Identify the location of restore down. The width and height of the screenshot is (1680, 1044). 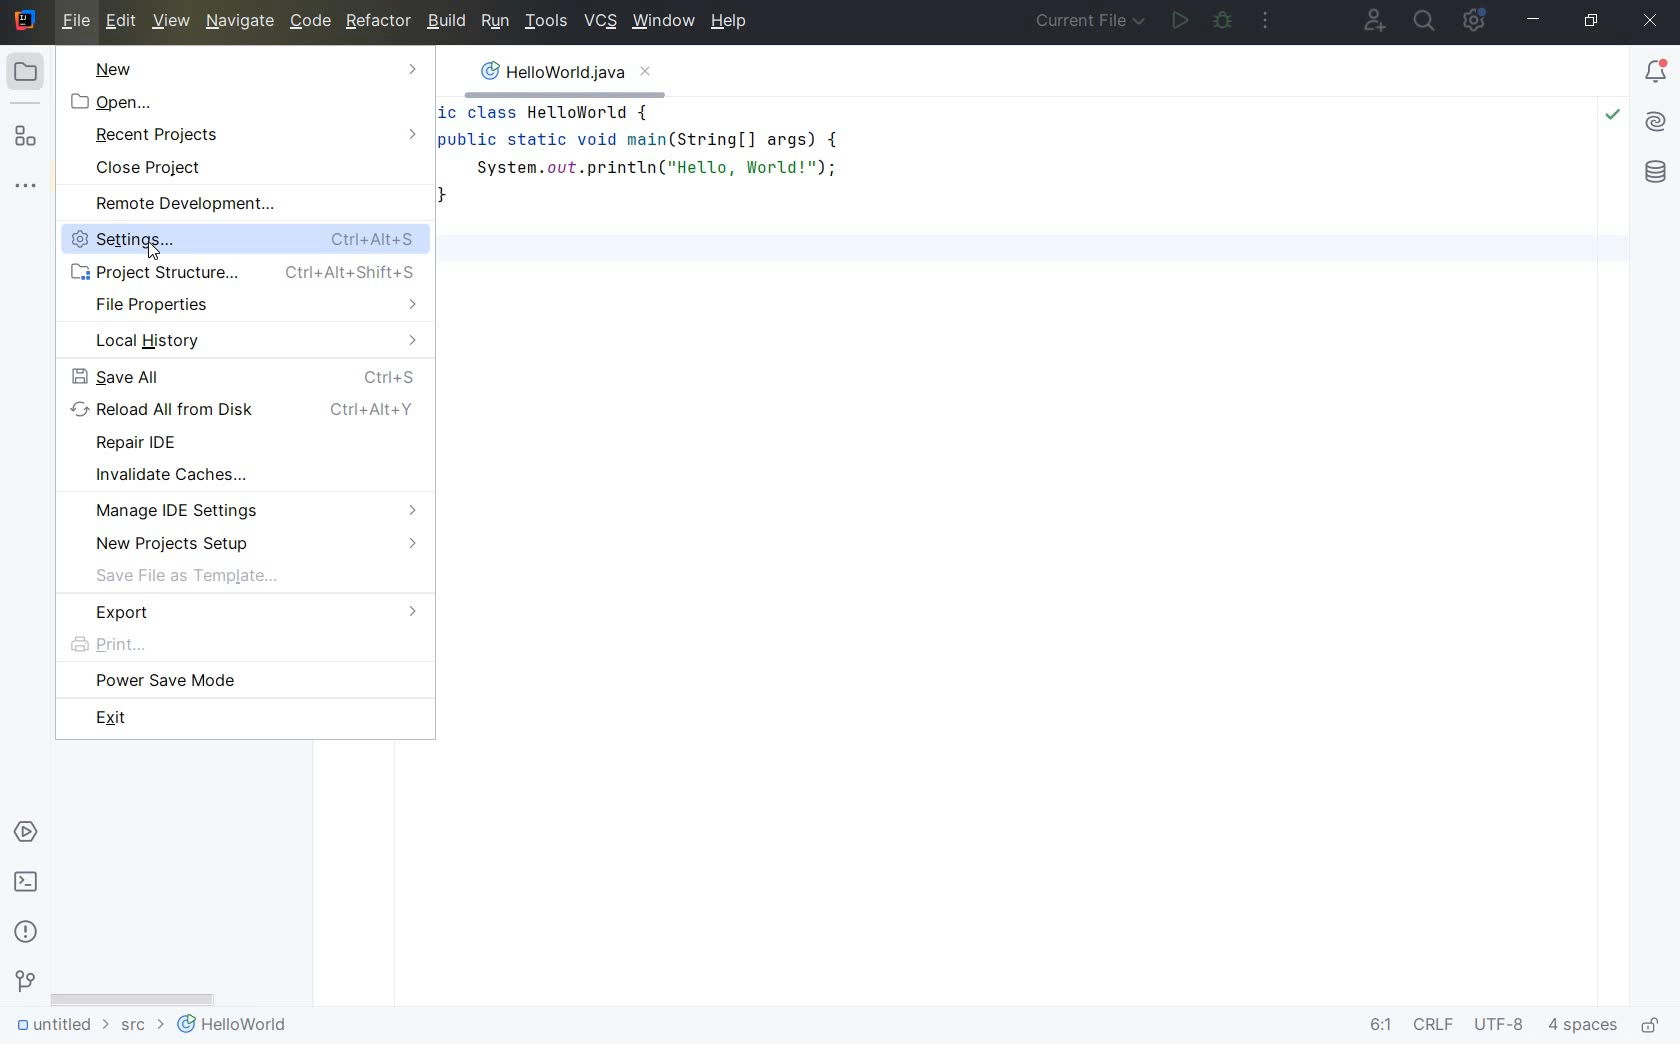
(1594, 22).